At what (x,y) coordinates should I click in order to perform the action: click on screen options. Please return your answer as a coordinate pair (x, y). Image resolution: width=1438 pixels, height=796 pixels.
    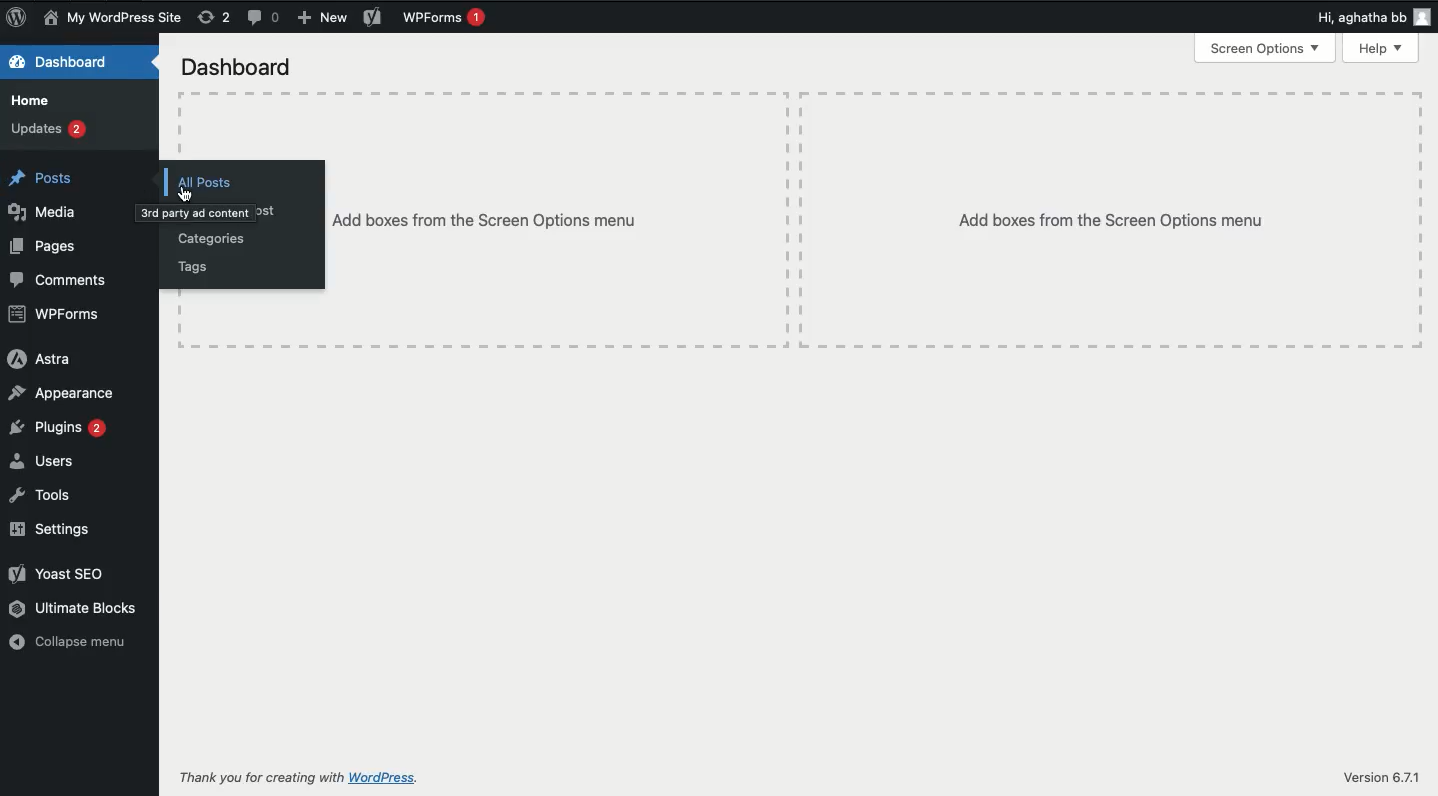
    Looking at the image, I should click on (241, 70).